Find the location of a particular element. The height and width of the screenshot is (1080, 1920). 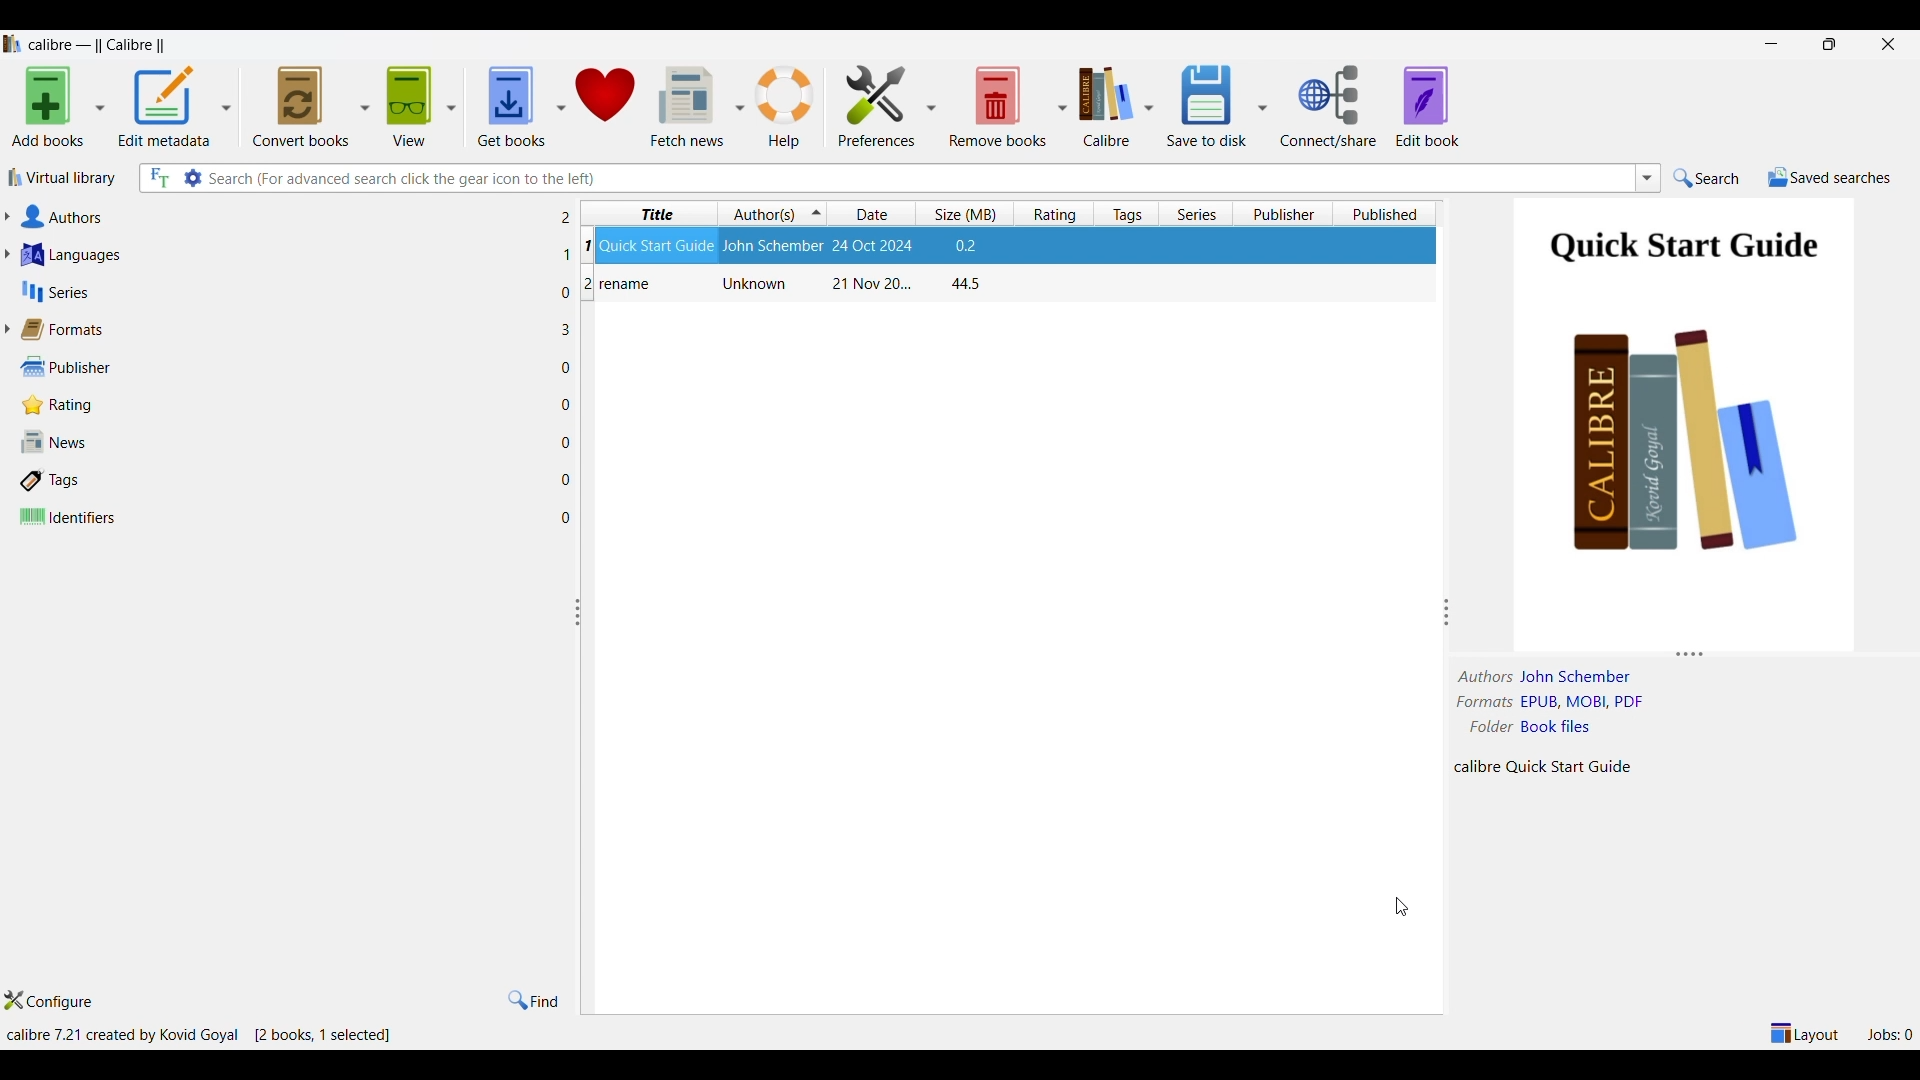

Book: rename is located at coordinates (787, 286).